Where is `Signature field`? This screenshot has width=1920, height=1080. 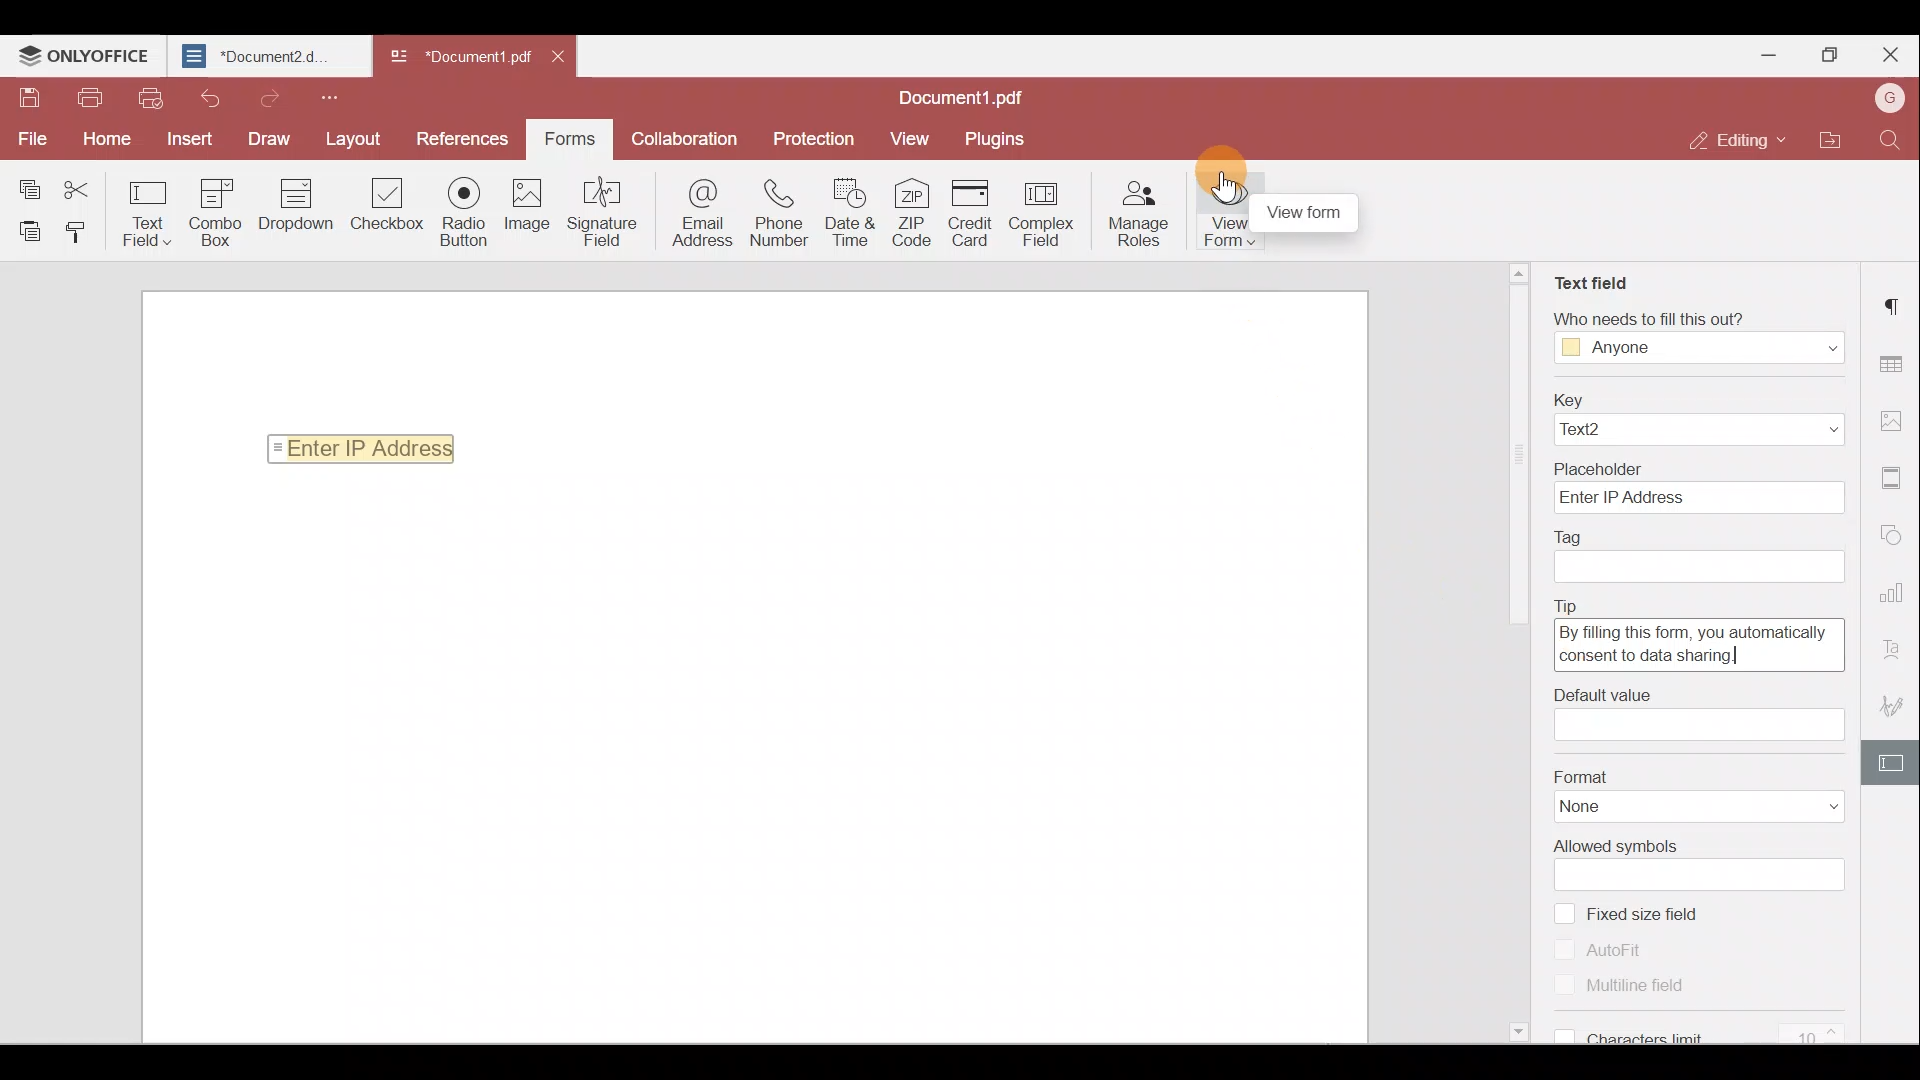 Signature field is located at coordinates (607, 214).